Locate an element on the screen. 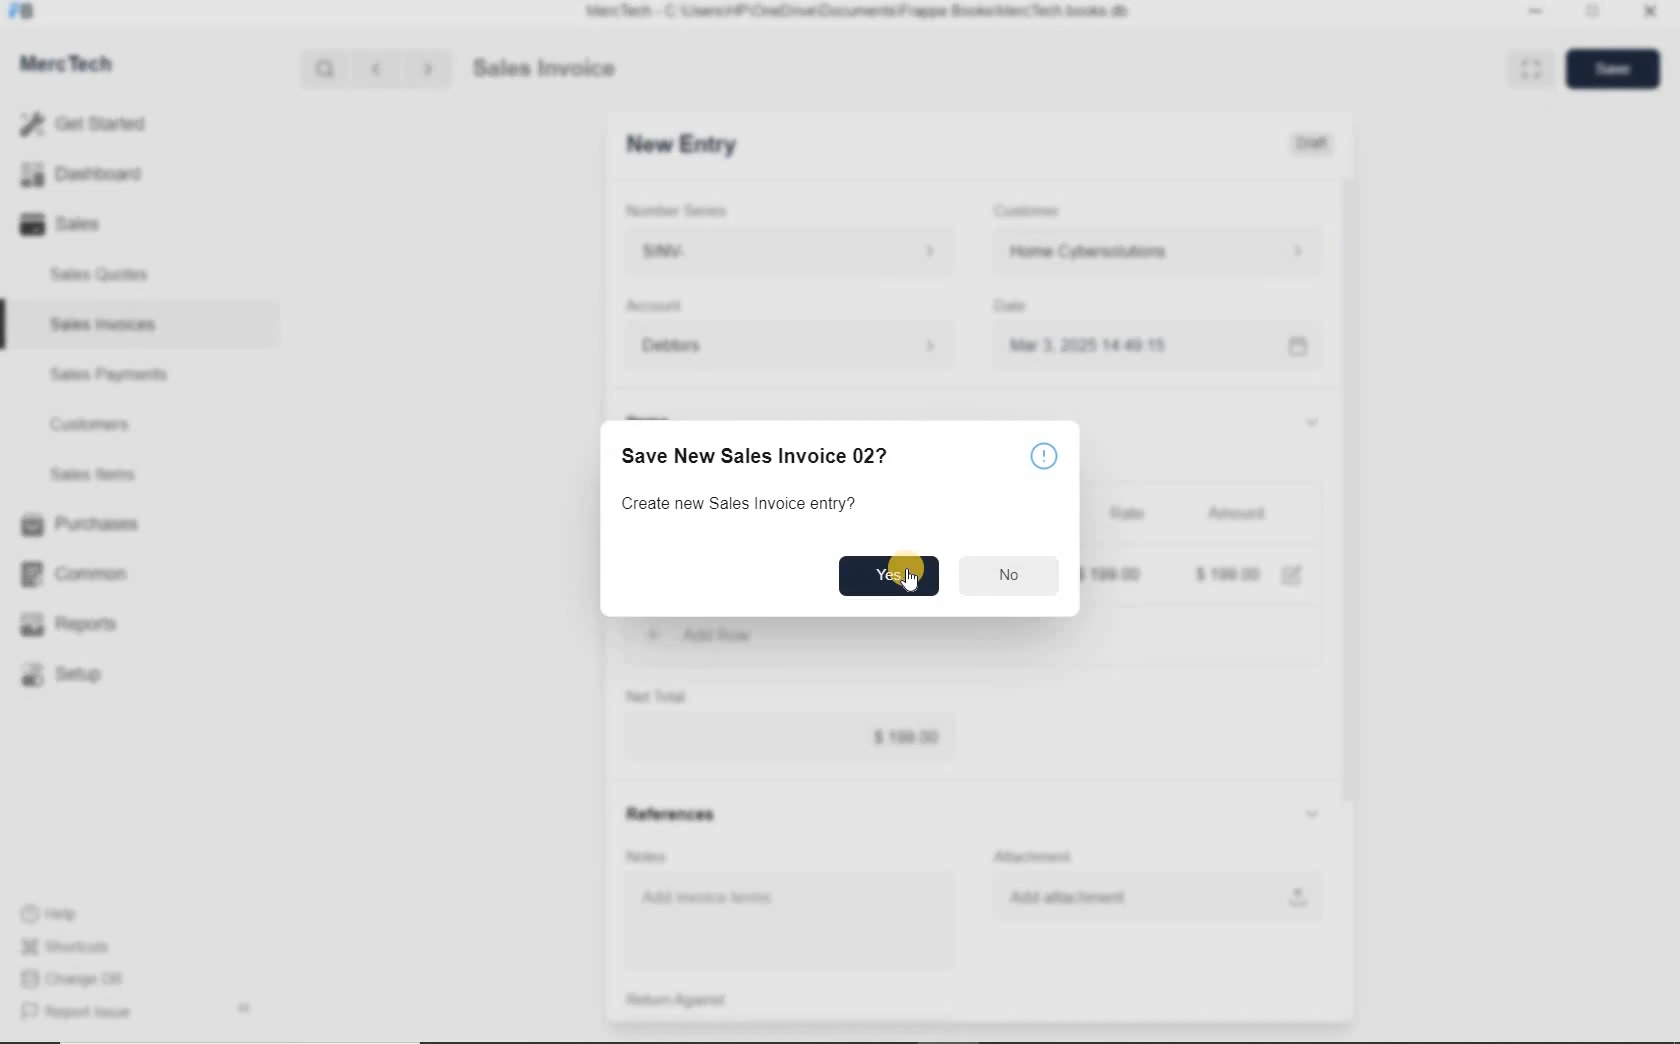  Search is located at coordinates (327, 69).